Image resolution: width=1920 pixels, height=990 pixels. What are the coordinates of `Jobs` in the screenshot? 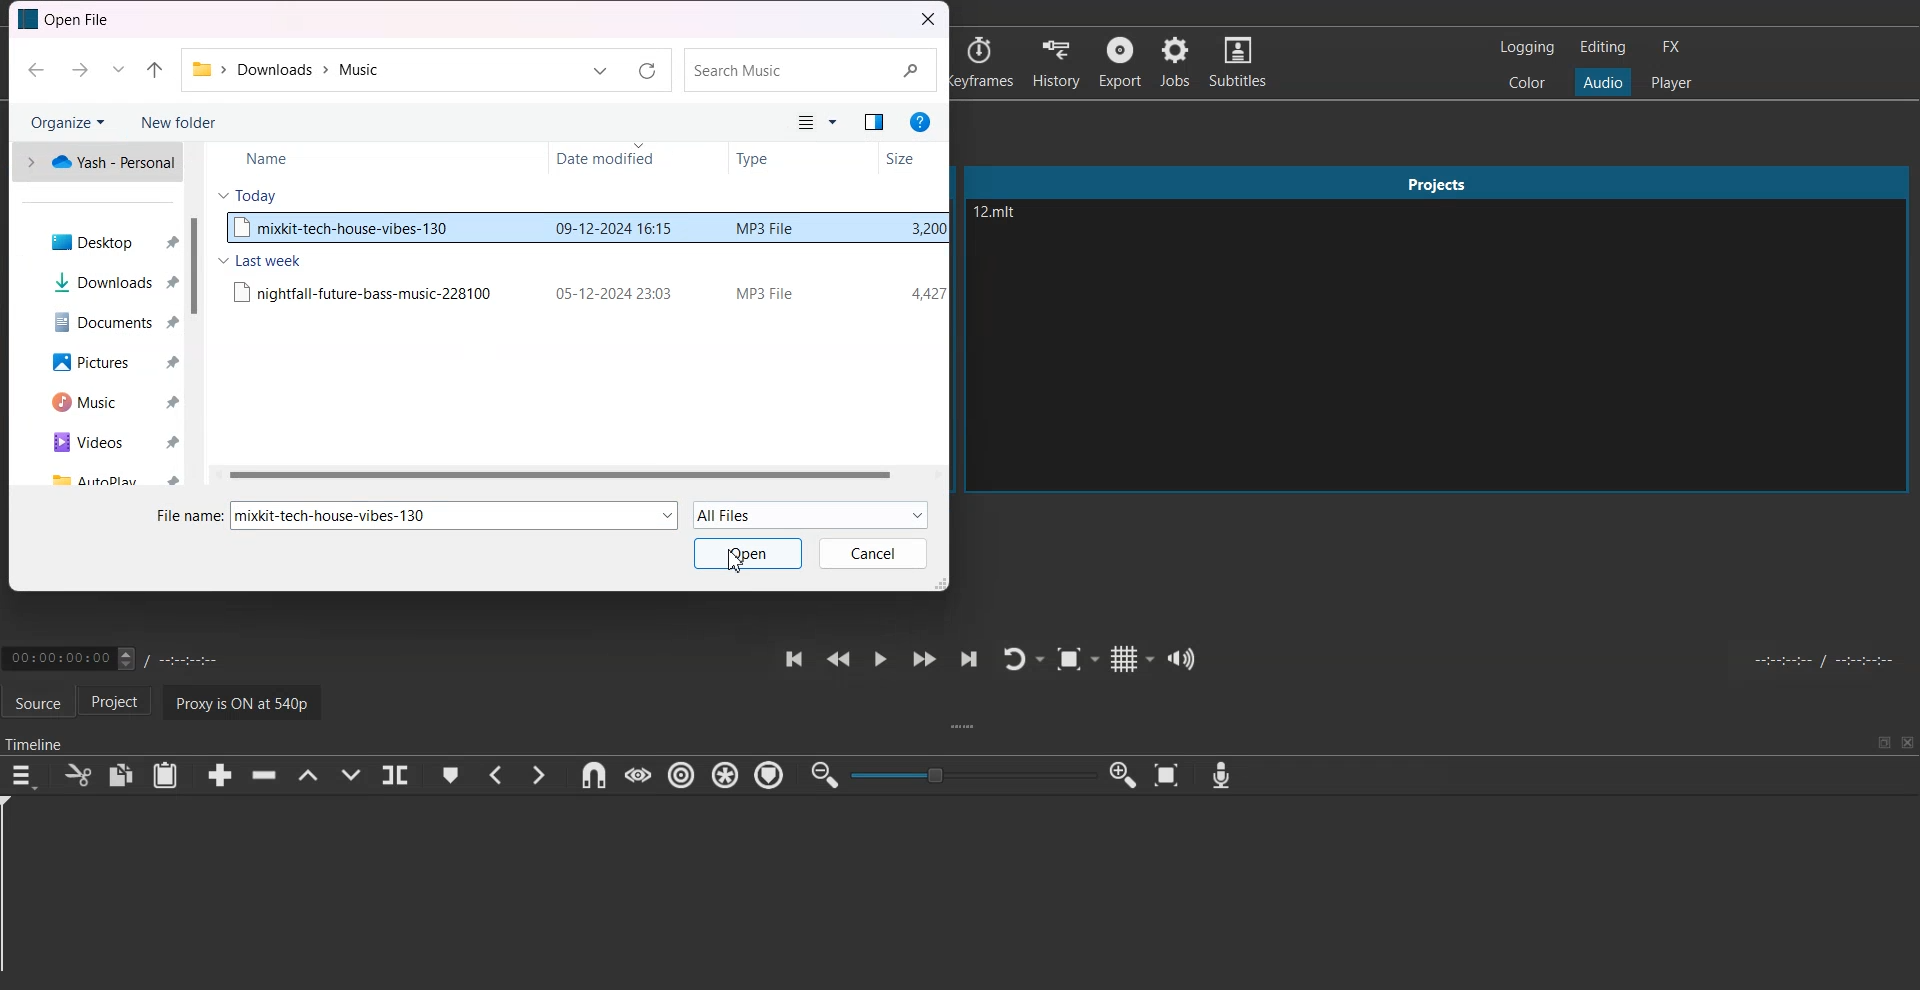 It's located at (1177, 62).